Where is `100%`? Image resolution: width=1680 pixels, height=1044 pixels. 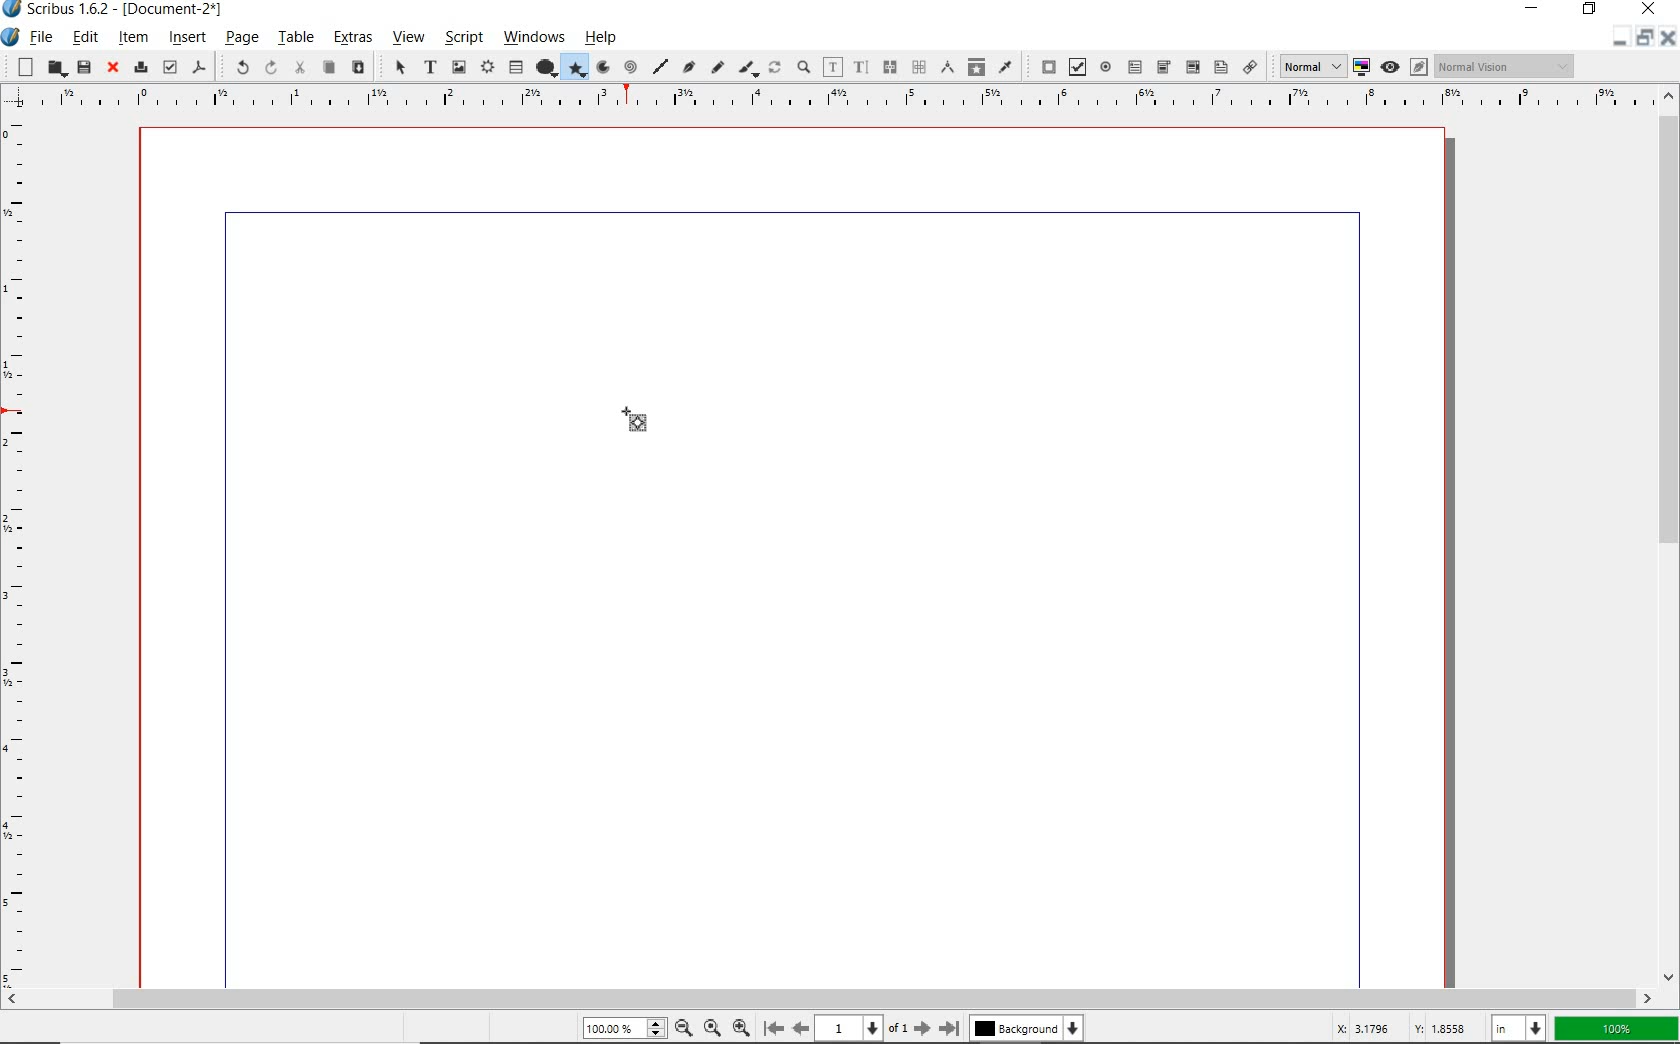 100% is located at coordinates (626, 1027).